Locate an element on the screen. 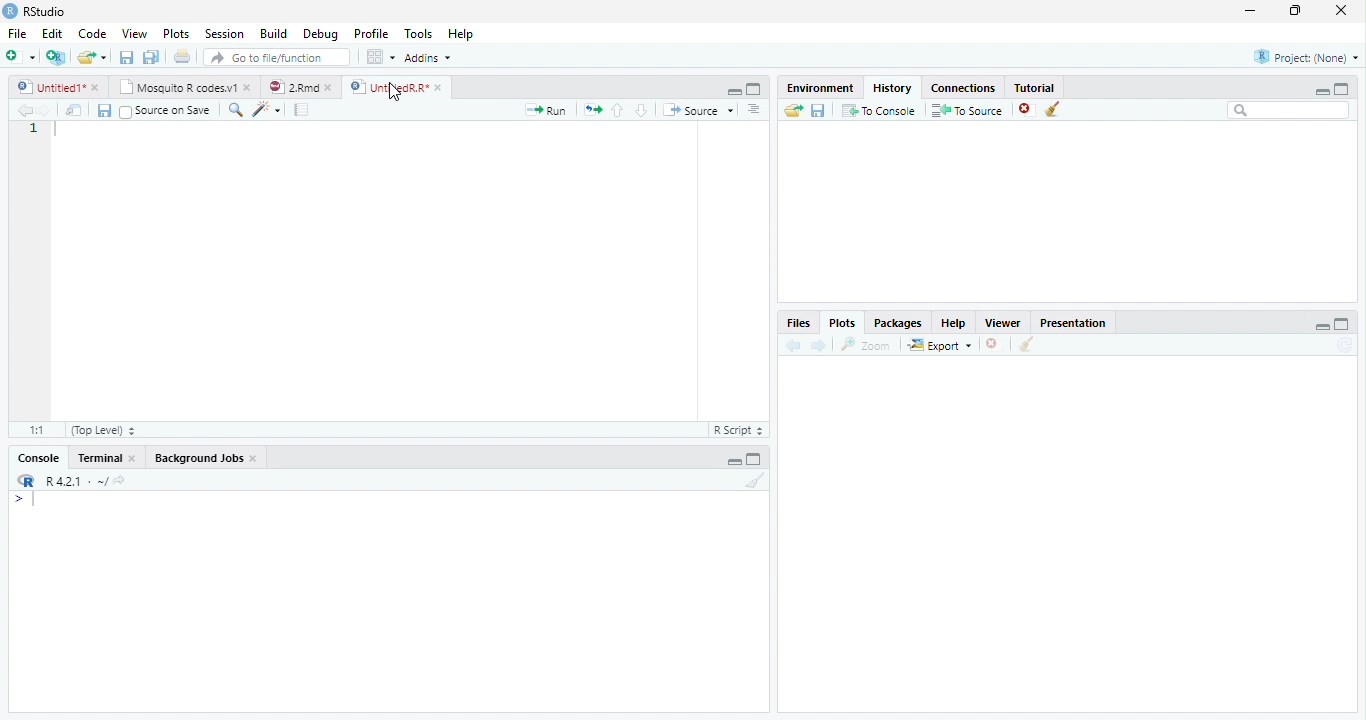 This screenshot has width=1366, height=720. Debug is located at coordinates (320, 33).